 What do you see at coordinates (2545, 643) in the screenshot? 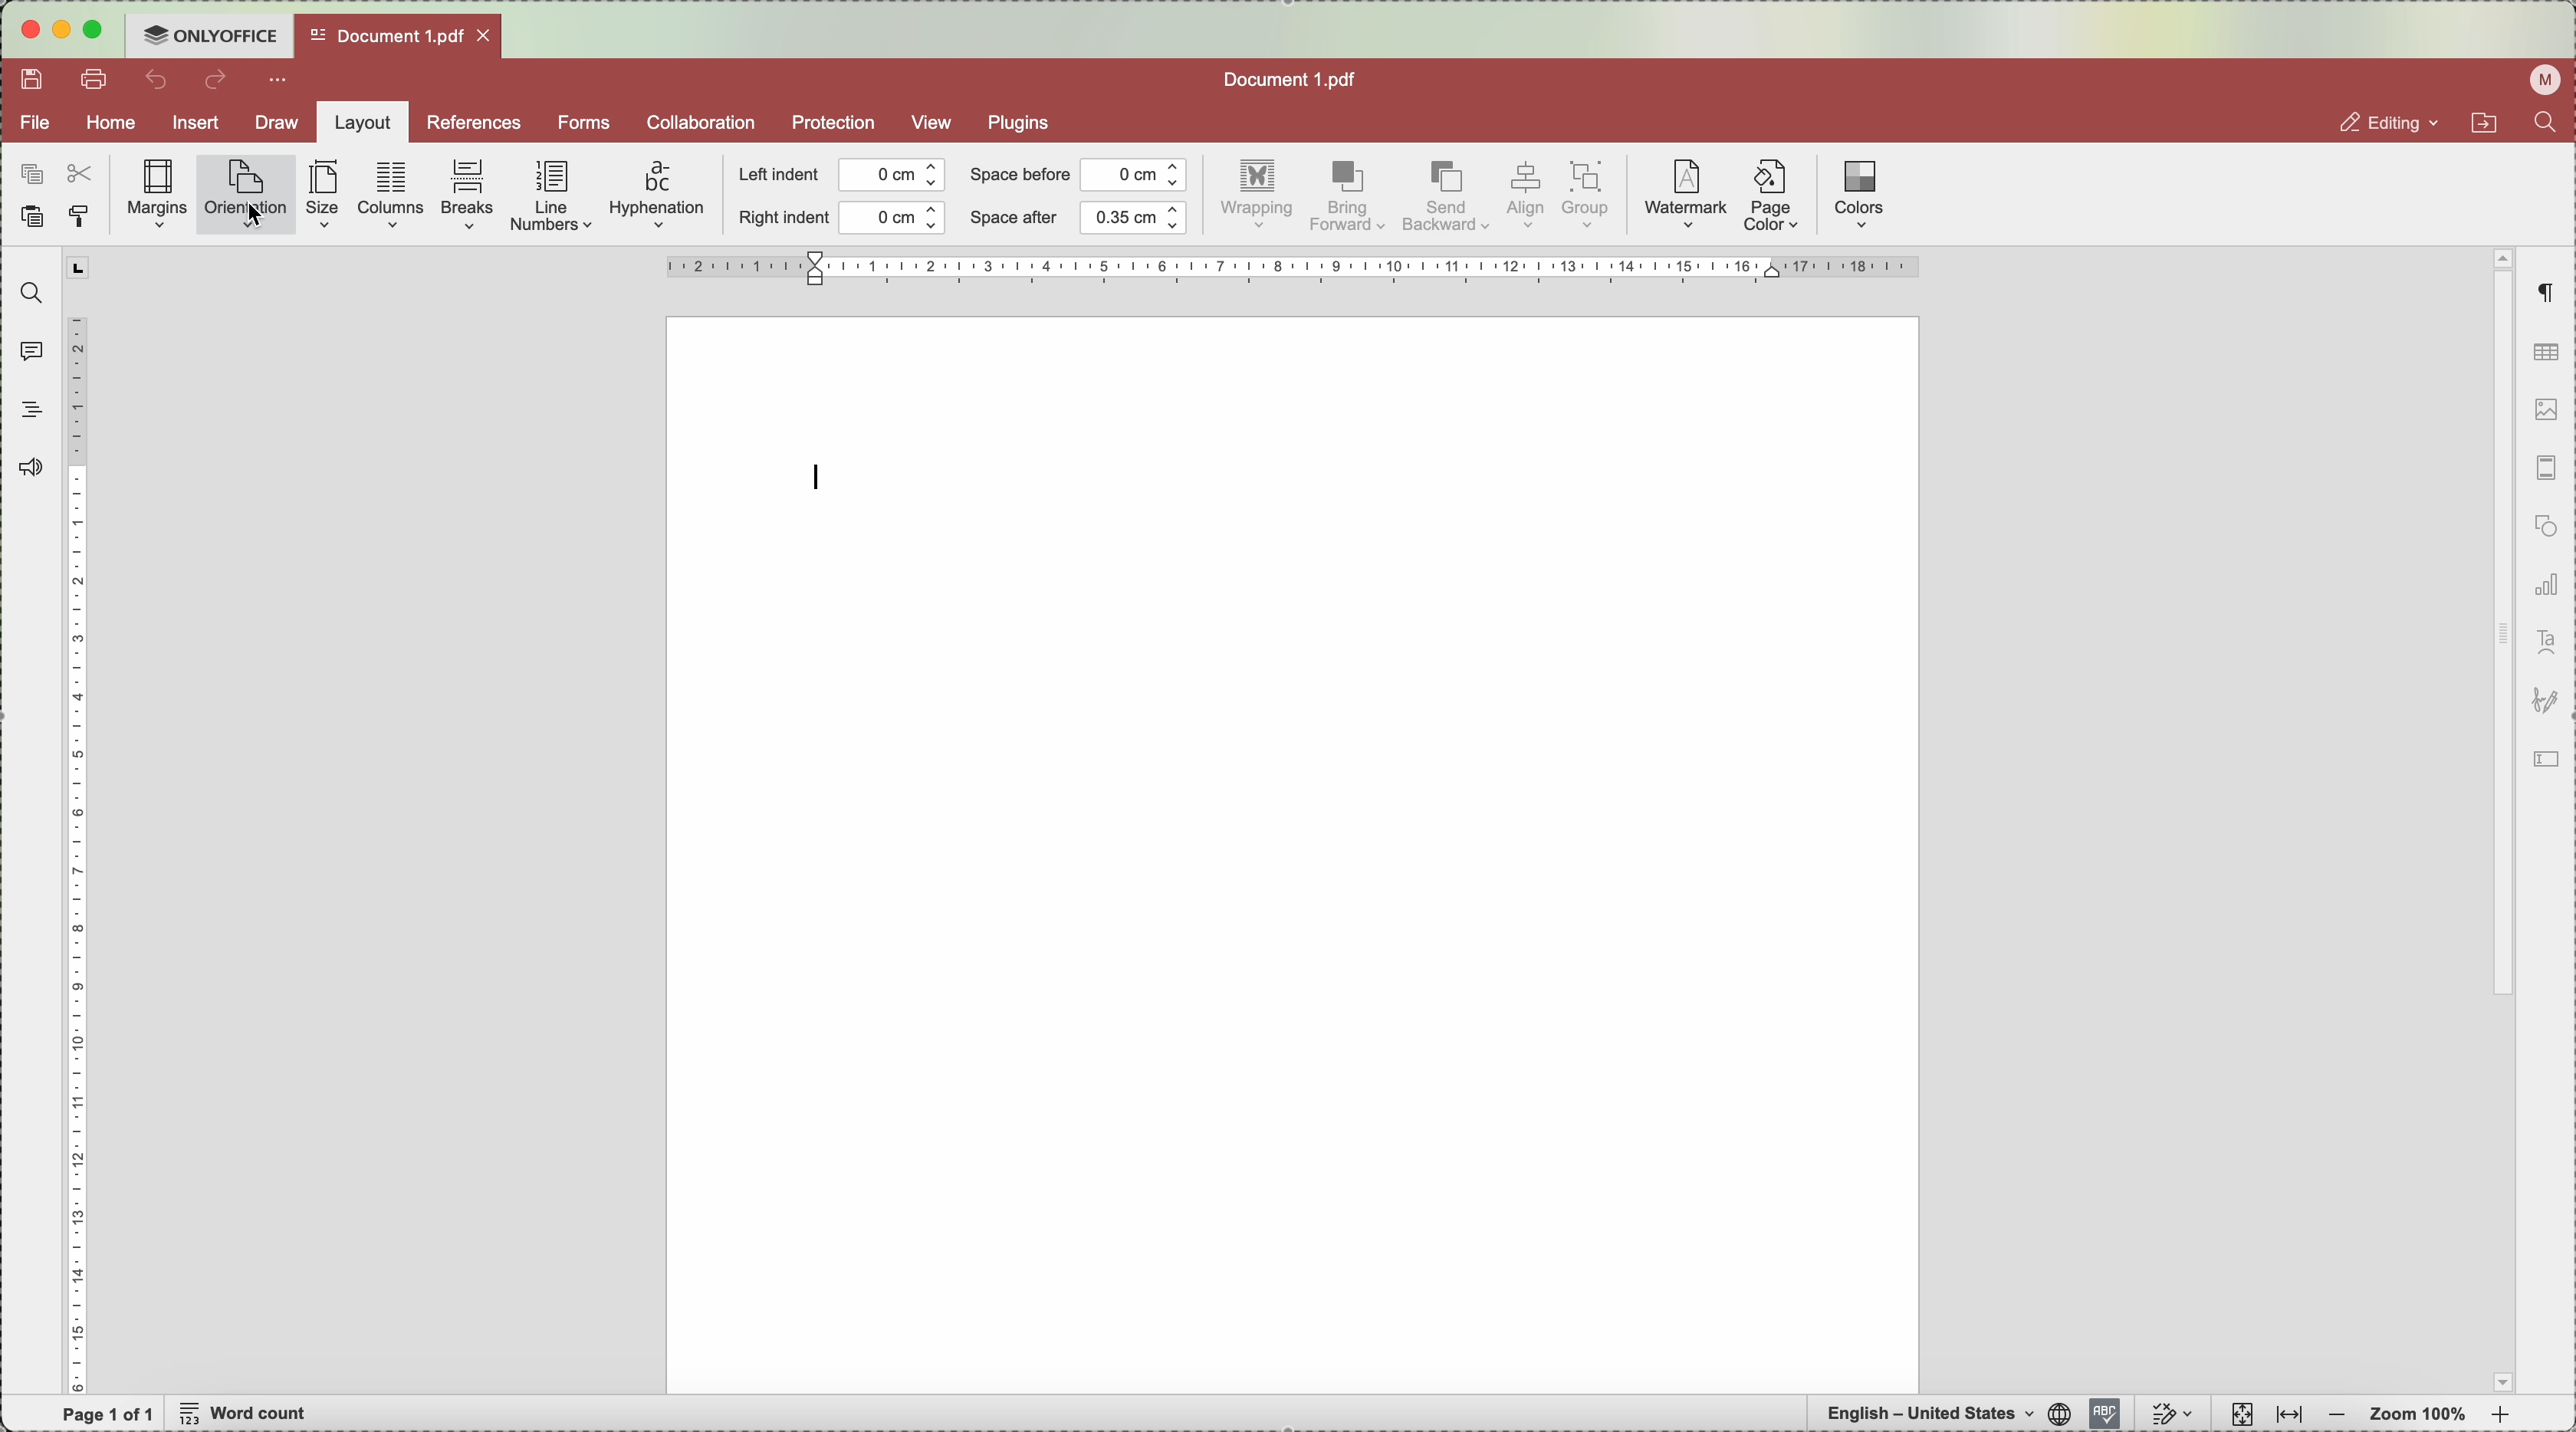
I see `text art settings` at bounding box center [2545, 643].